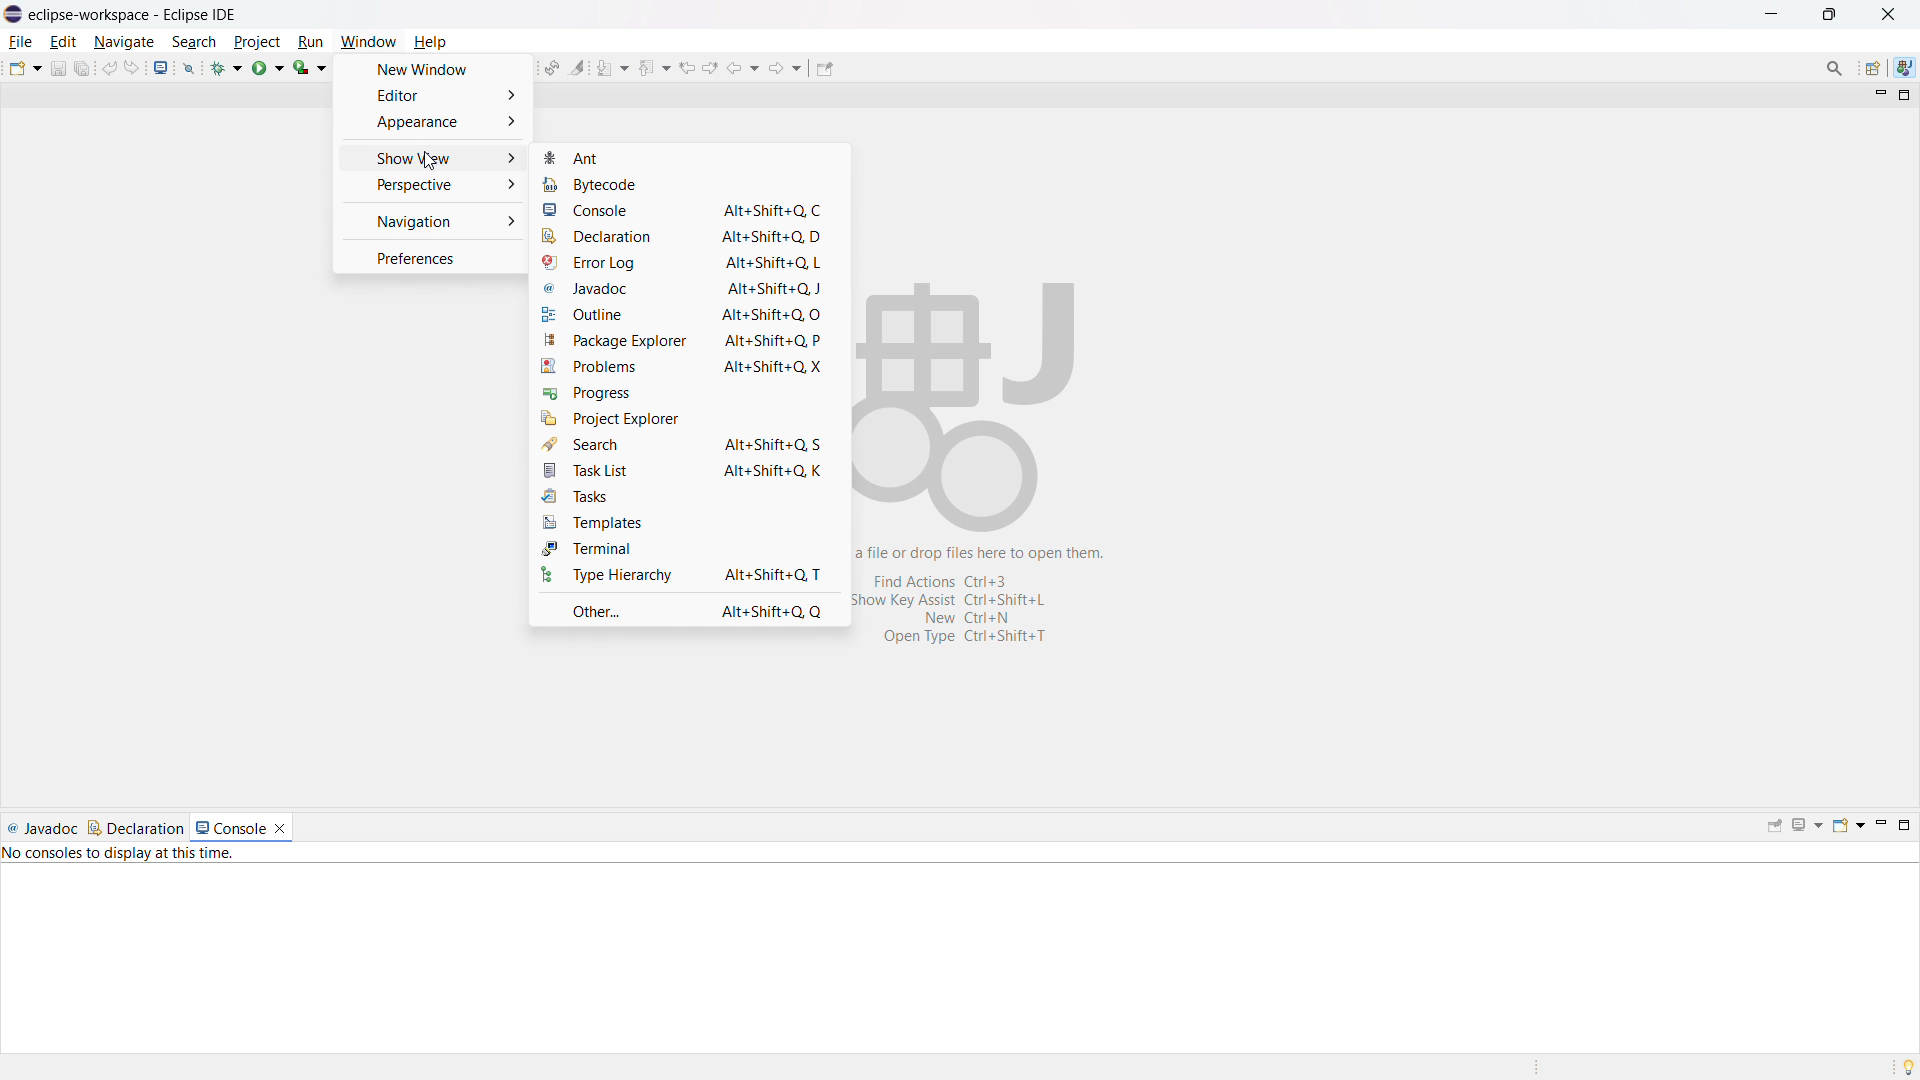 The height and width of the screenshot is (1080, 1920). Describe the element at coordinates (1773, 15) in the screenshot. I see `minimize` at that location.